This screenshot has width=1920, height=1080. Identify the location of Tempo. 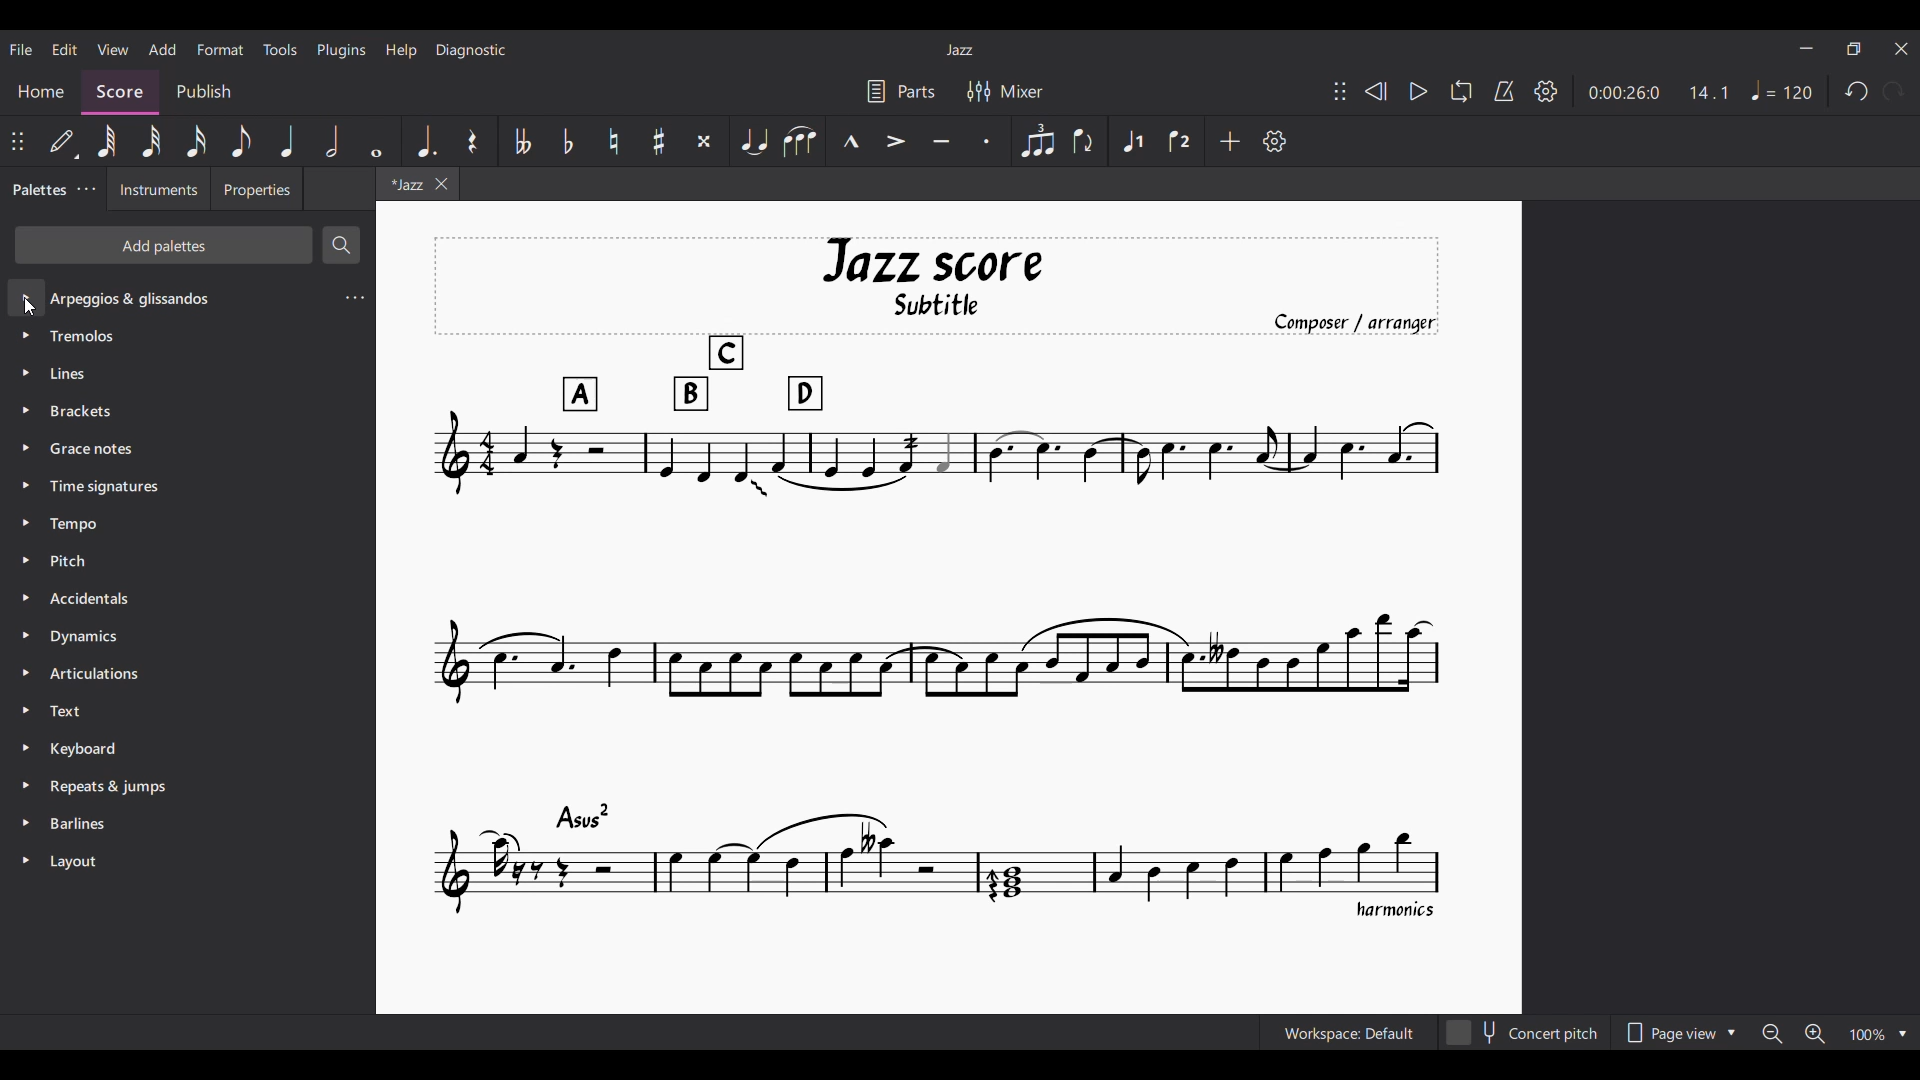
(1782, 90).